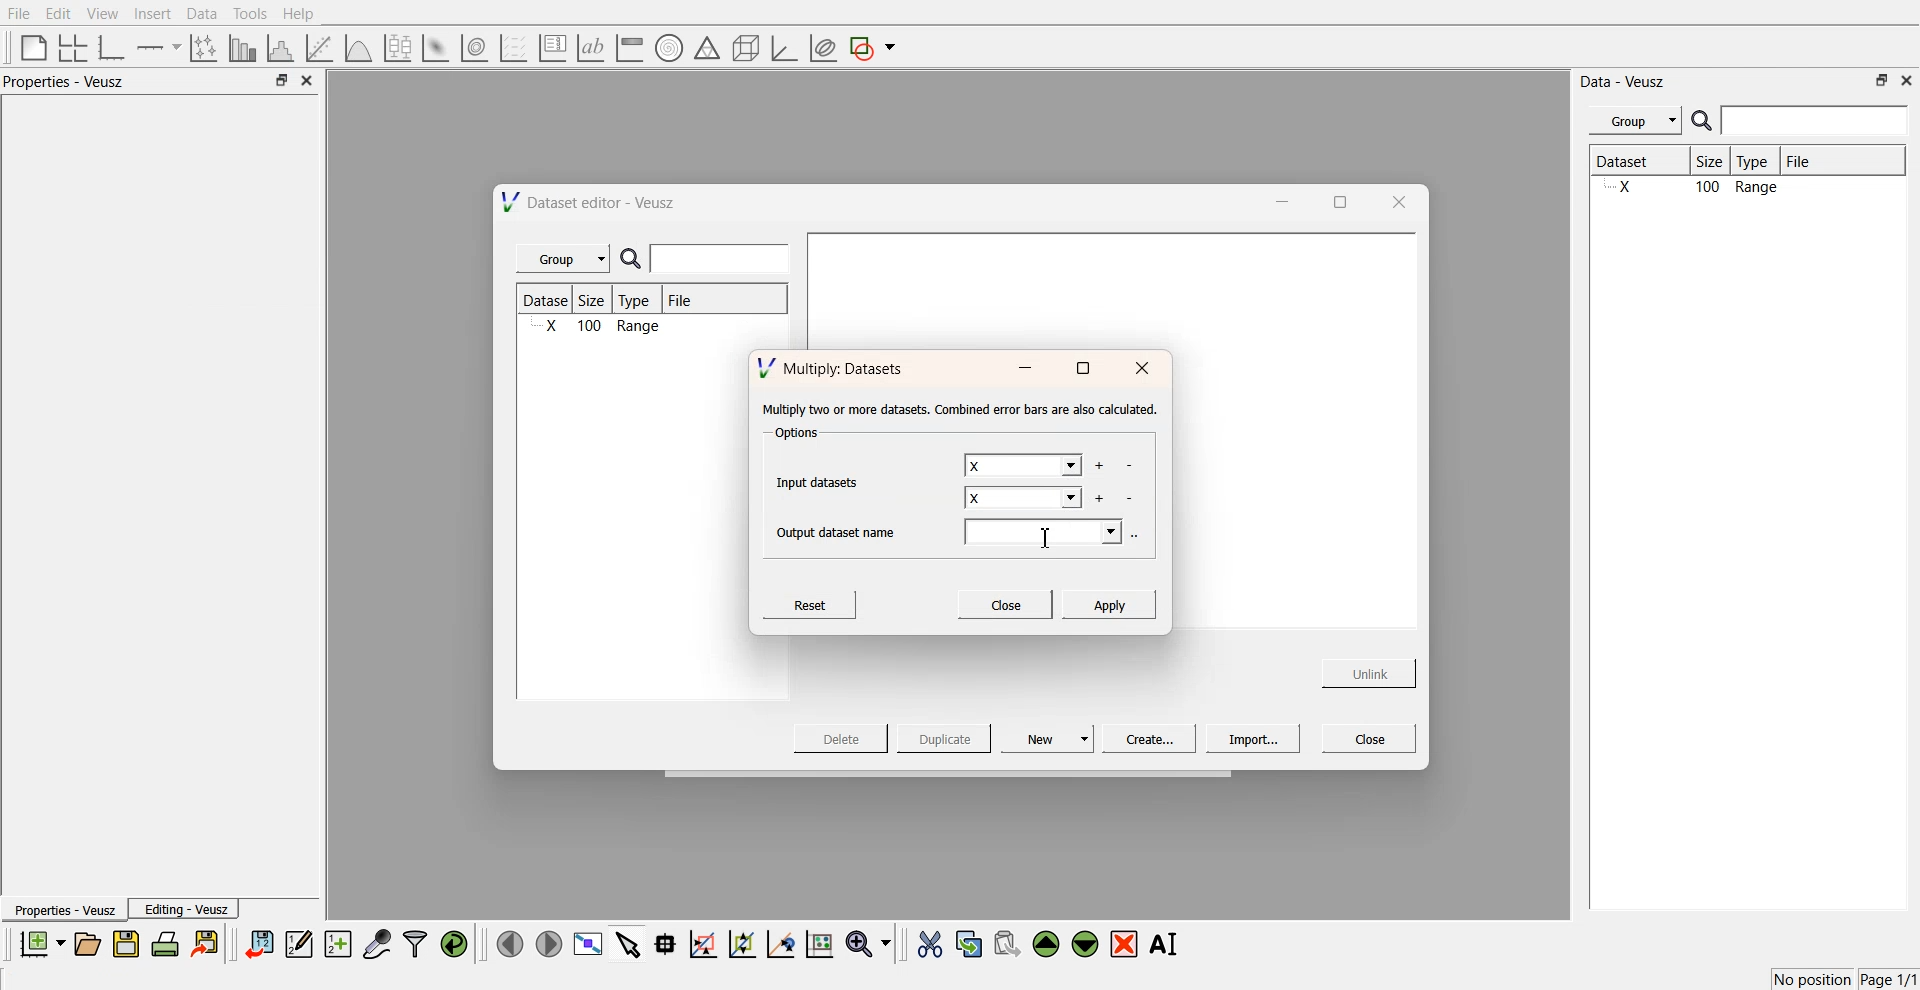  Describe the element at coordinates (668, 50) in the screenshot. I see `polar graph` at that location.